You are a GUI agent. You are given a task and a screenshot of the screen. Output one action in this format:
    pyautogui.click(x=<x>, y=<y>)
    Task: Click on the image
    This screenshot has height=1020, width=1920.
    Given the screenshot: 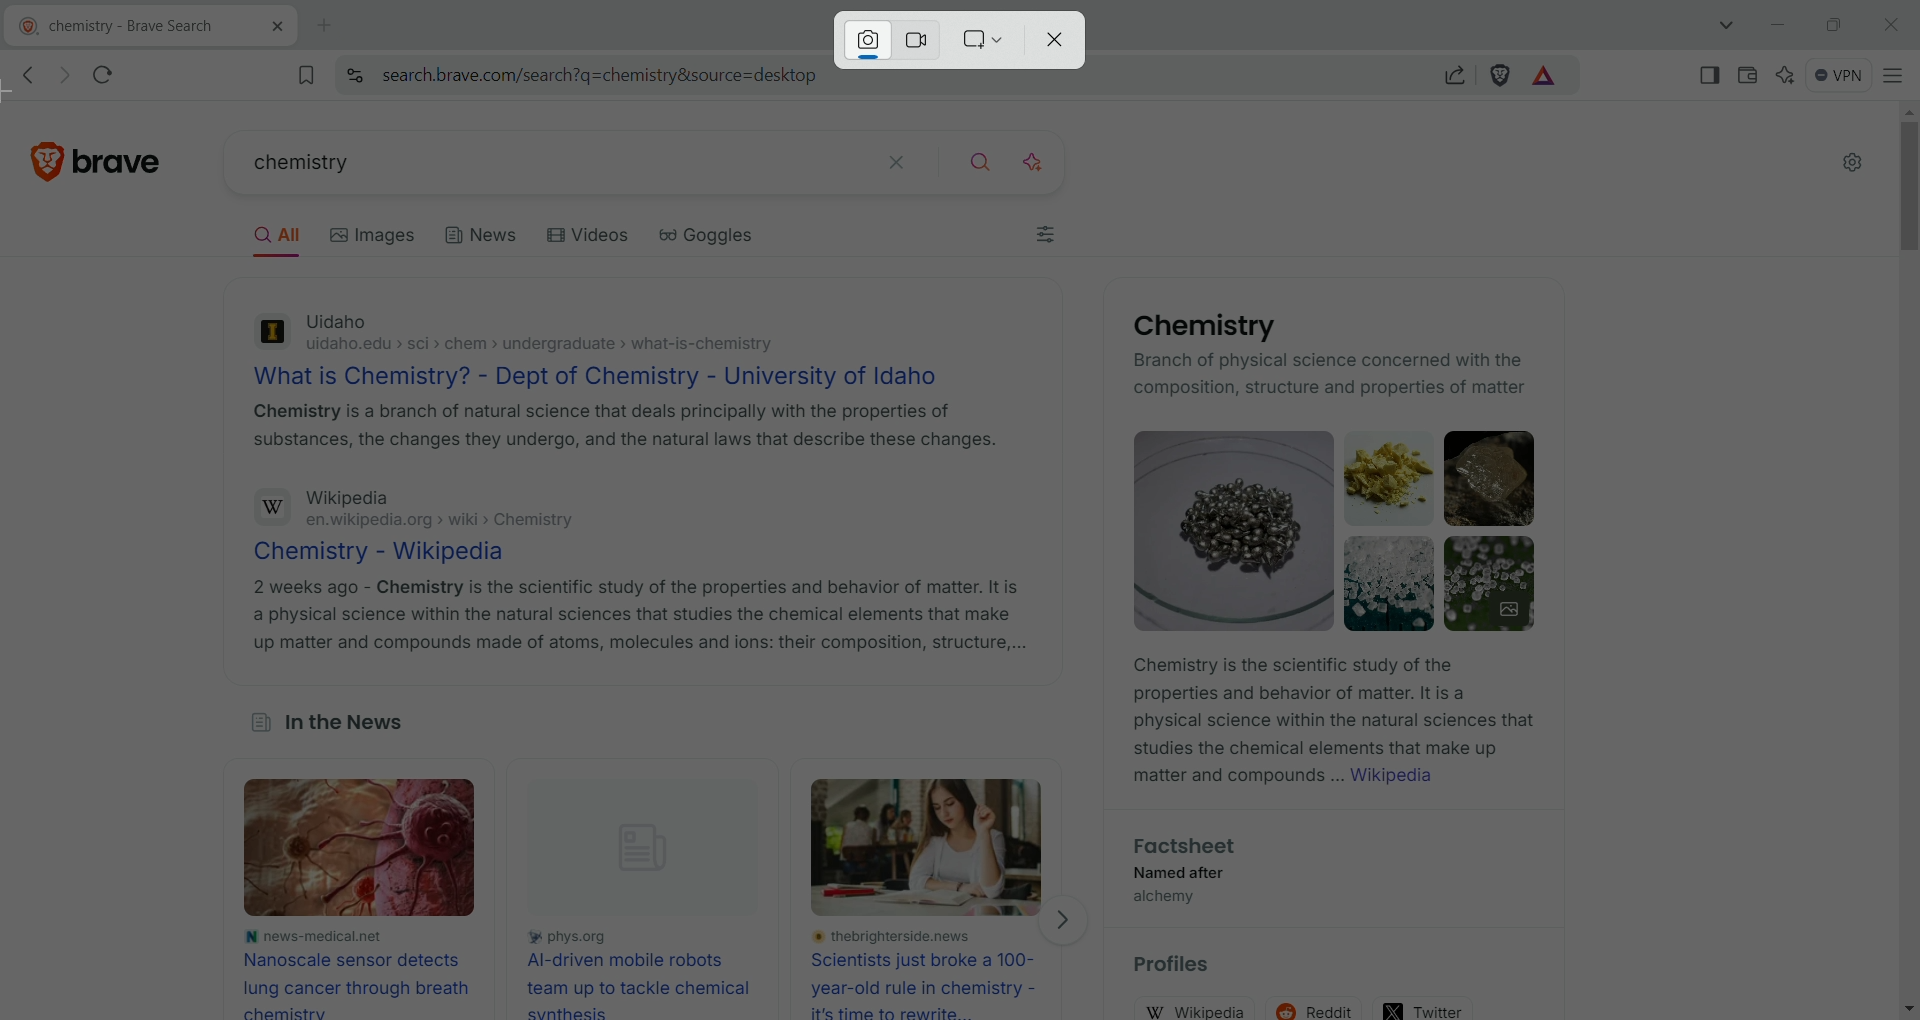 What is the action you would take?
    pyautogui.click(x=933, y=847)
    